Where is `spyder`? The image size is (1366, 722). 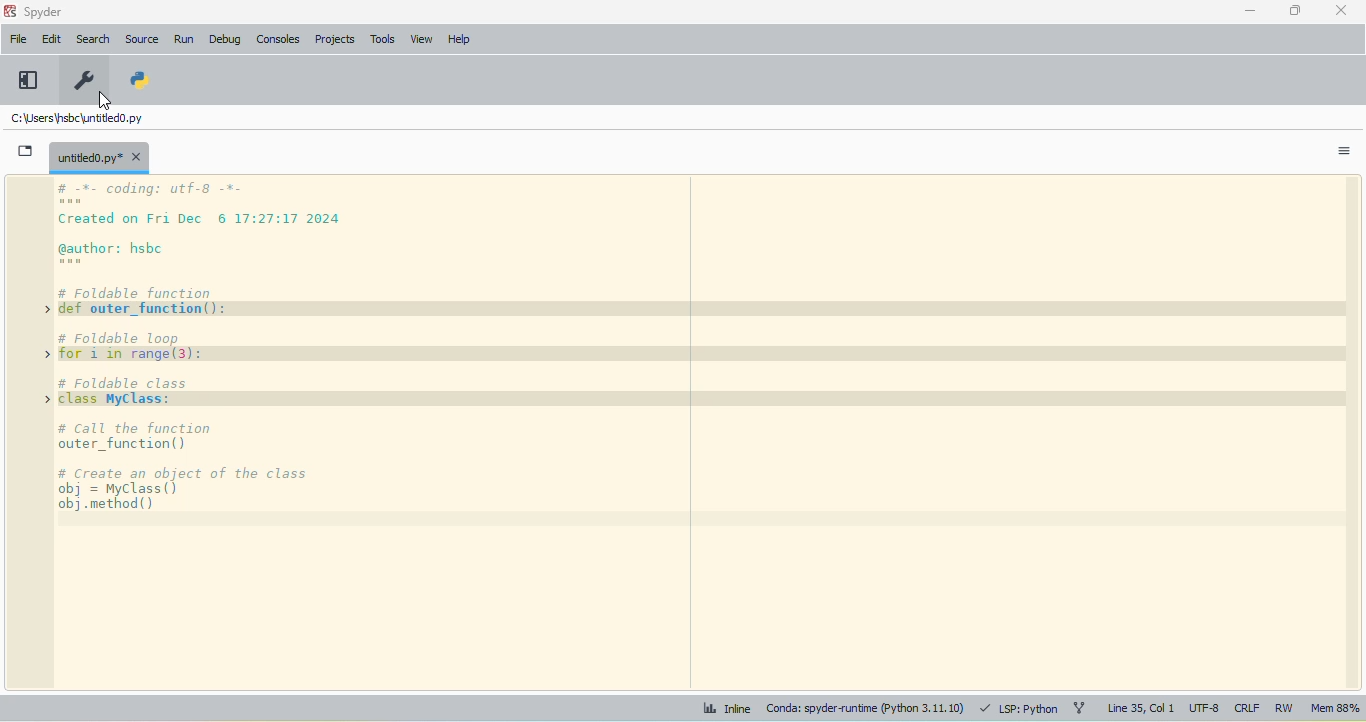
spyder is located at coordinates (43, 12).